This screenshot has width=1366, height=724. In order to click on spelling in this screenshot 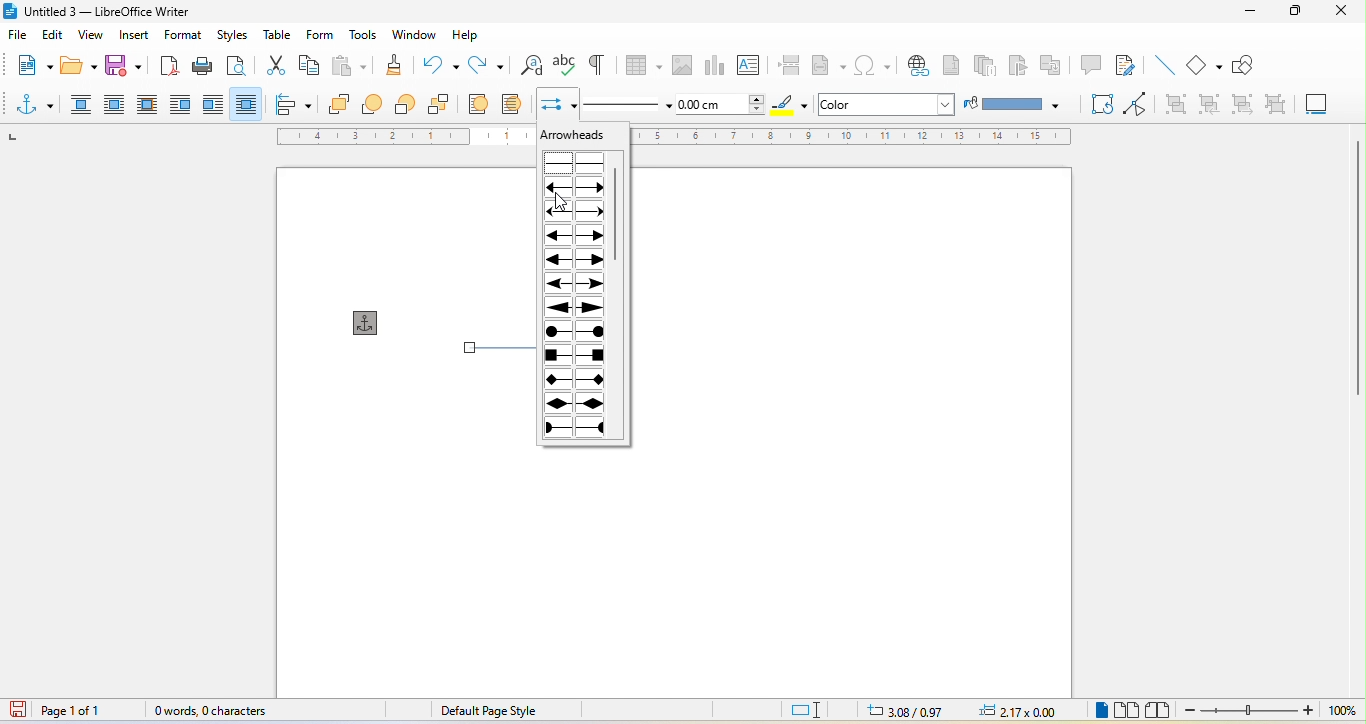, I will do `click(564, 63)`.